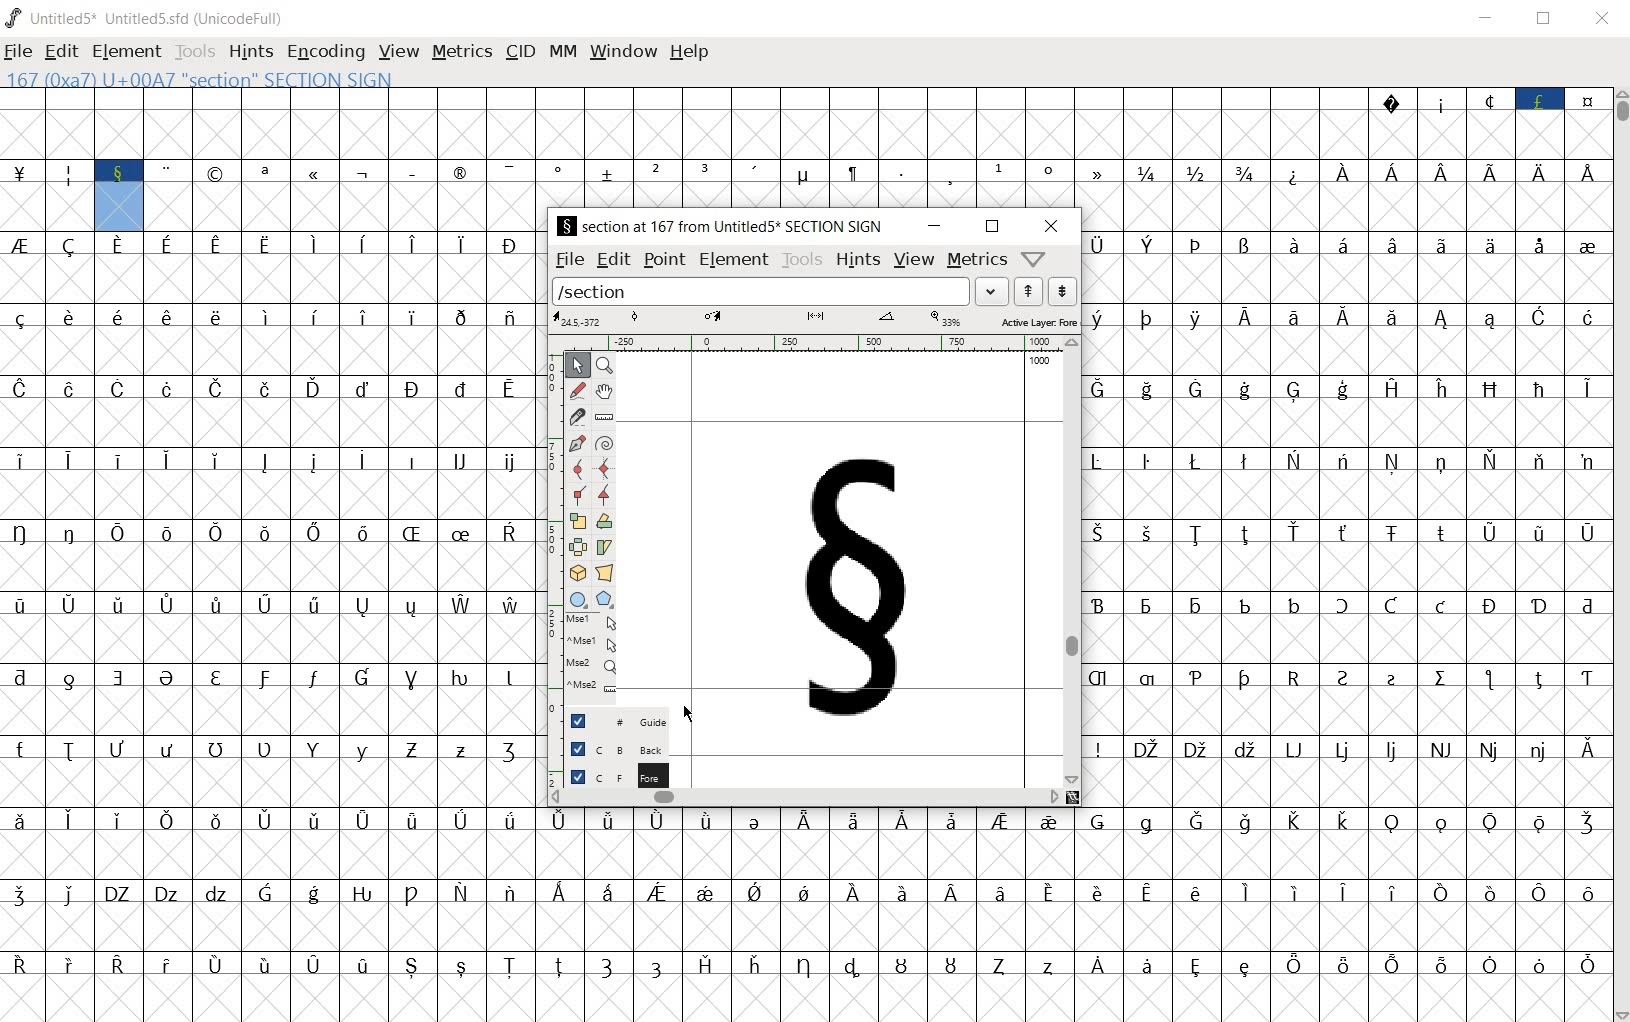 The image size is (1630, 1022). What do you see at coordinates (1042, 361) in the screenshot?
I see `1000` at bounding box center [1042, 361].